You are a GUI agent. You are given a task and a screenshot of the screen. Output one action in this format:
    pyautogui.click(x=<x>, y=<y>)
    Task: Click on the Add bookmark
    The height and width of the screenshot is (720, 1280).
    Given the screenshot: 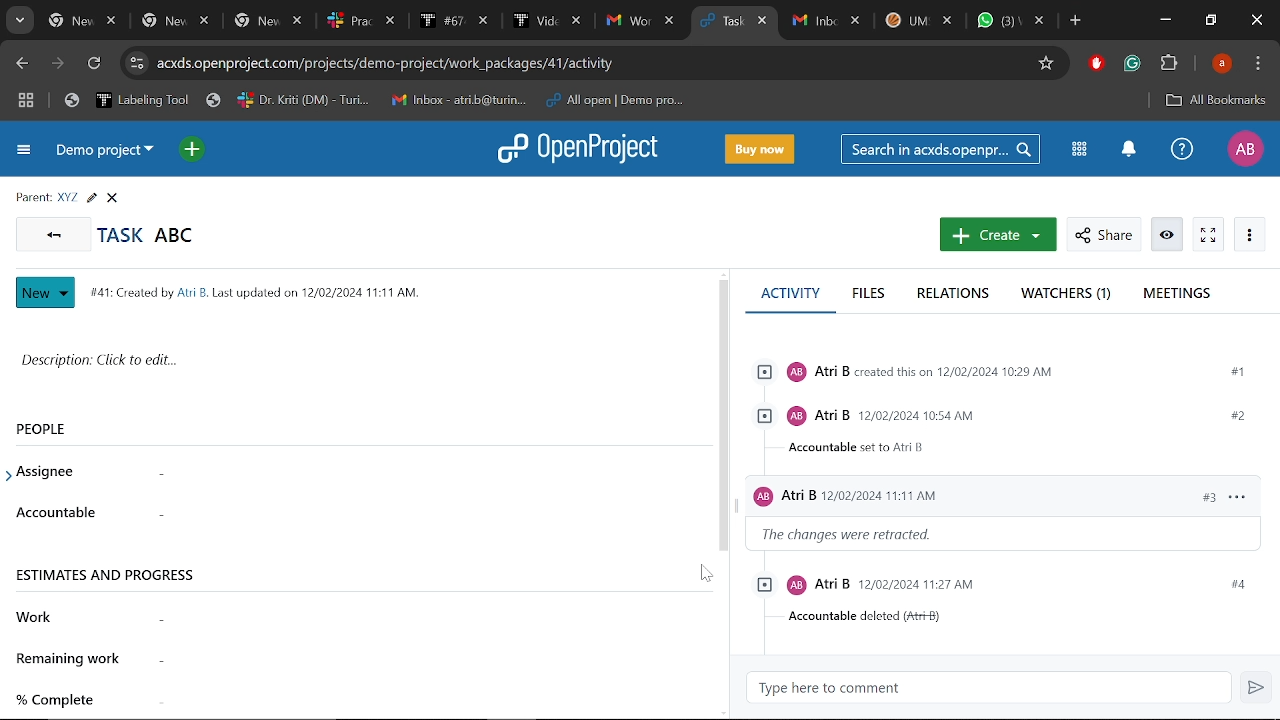 What is the action you would take?
    pyautogui.click(x=1049, y=64)
    